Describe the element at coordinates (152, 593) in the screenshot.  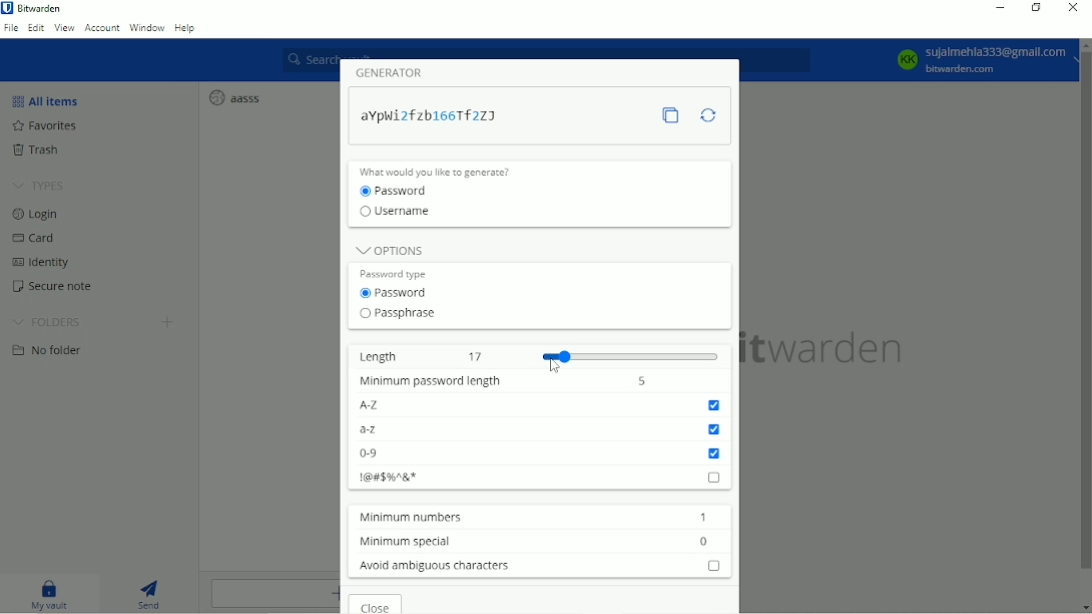
I see `Send` at that location.